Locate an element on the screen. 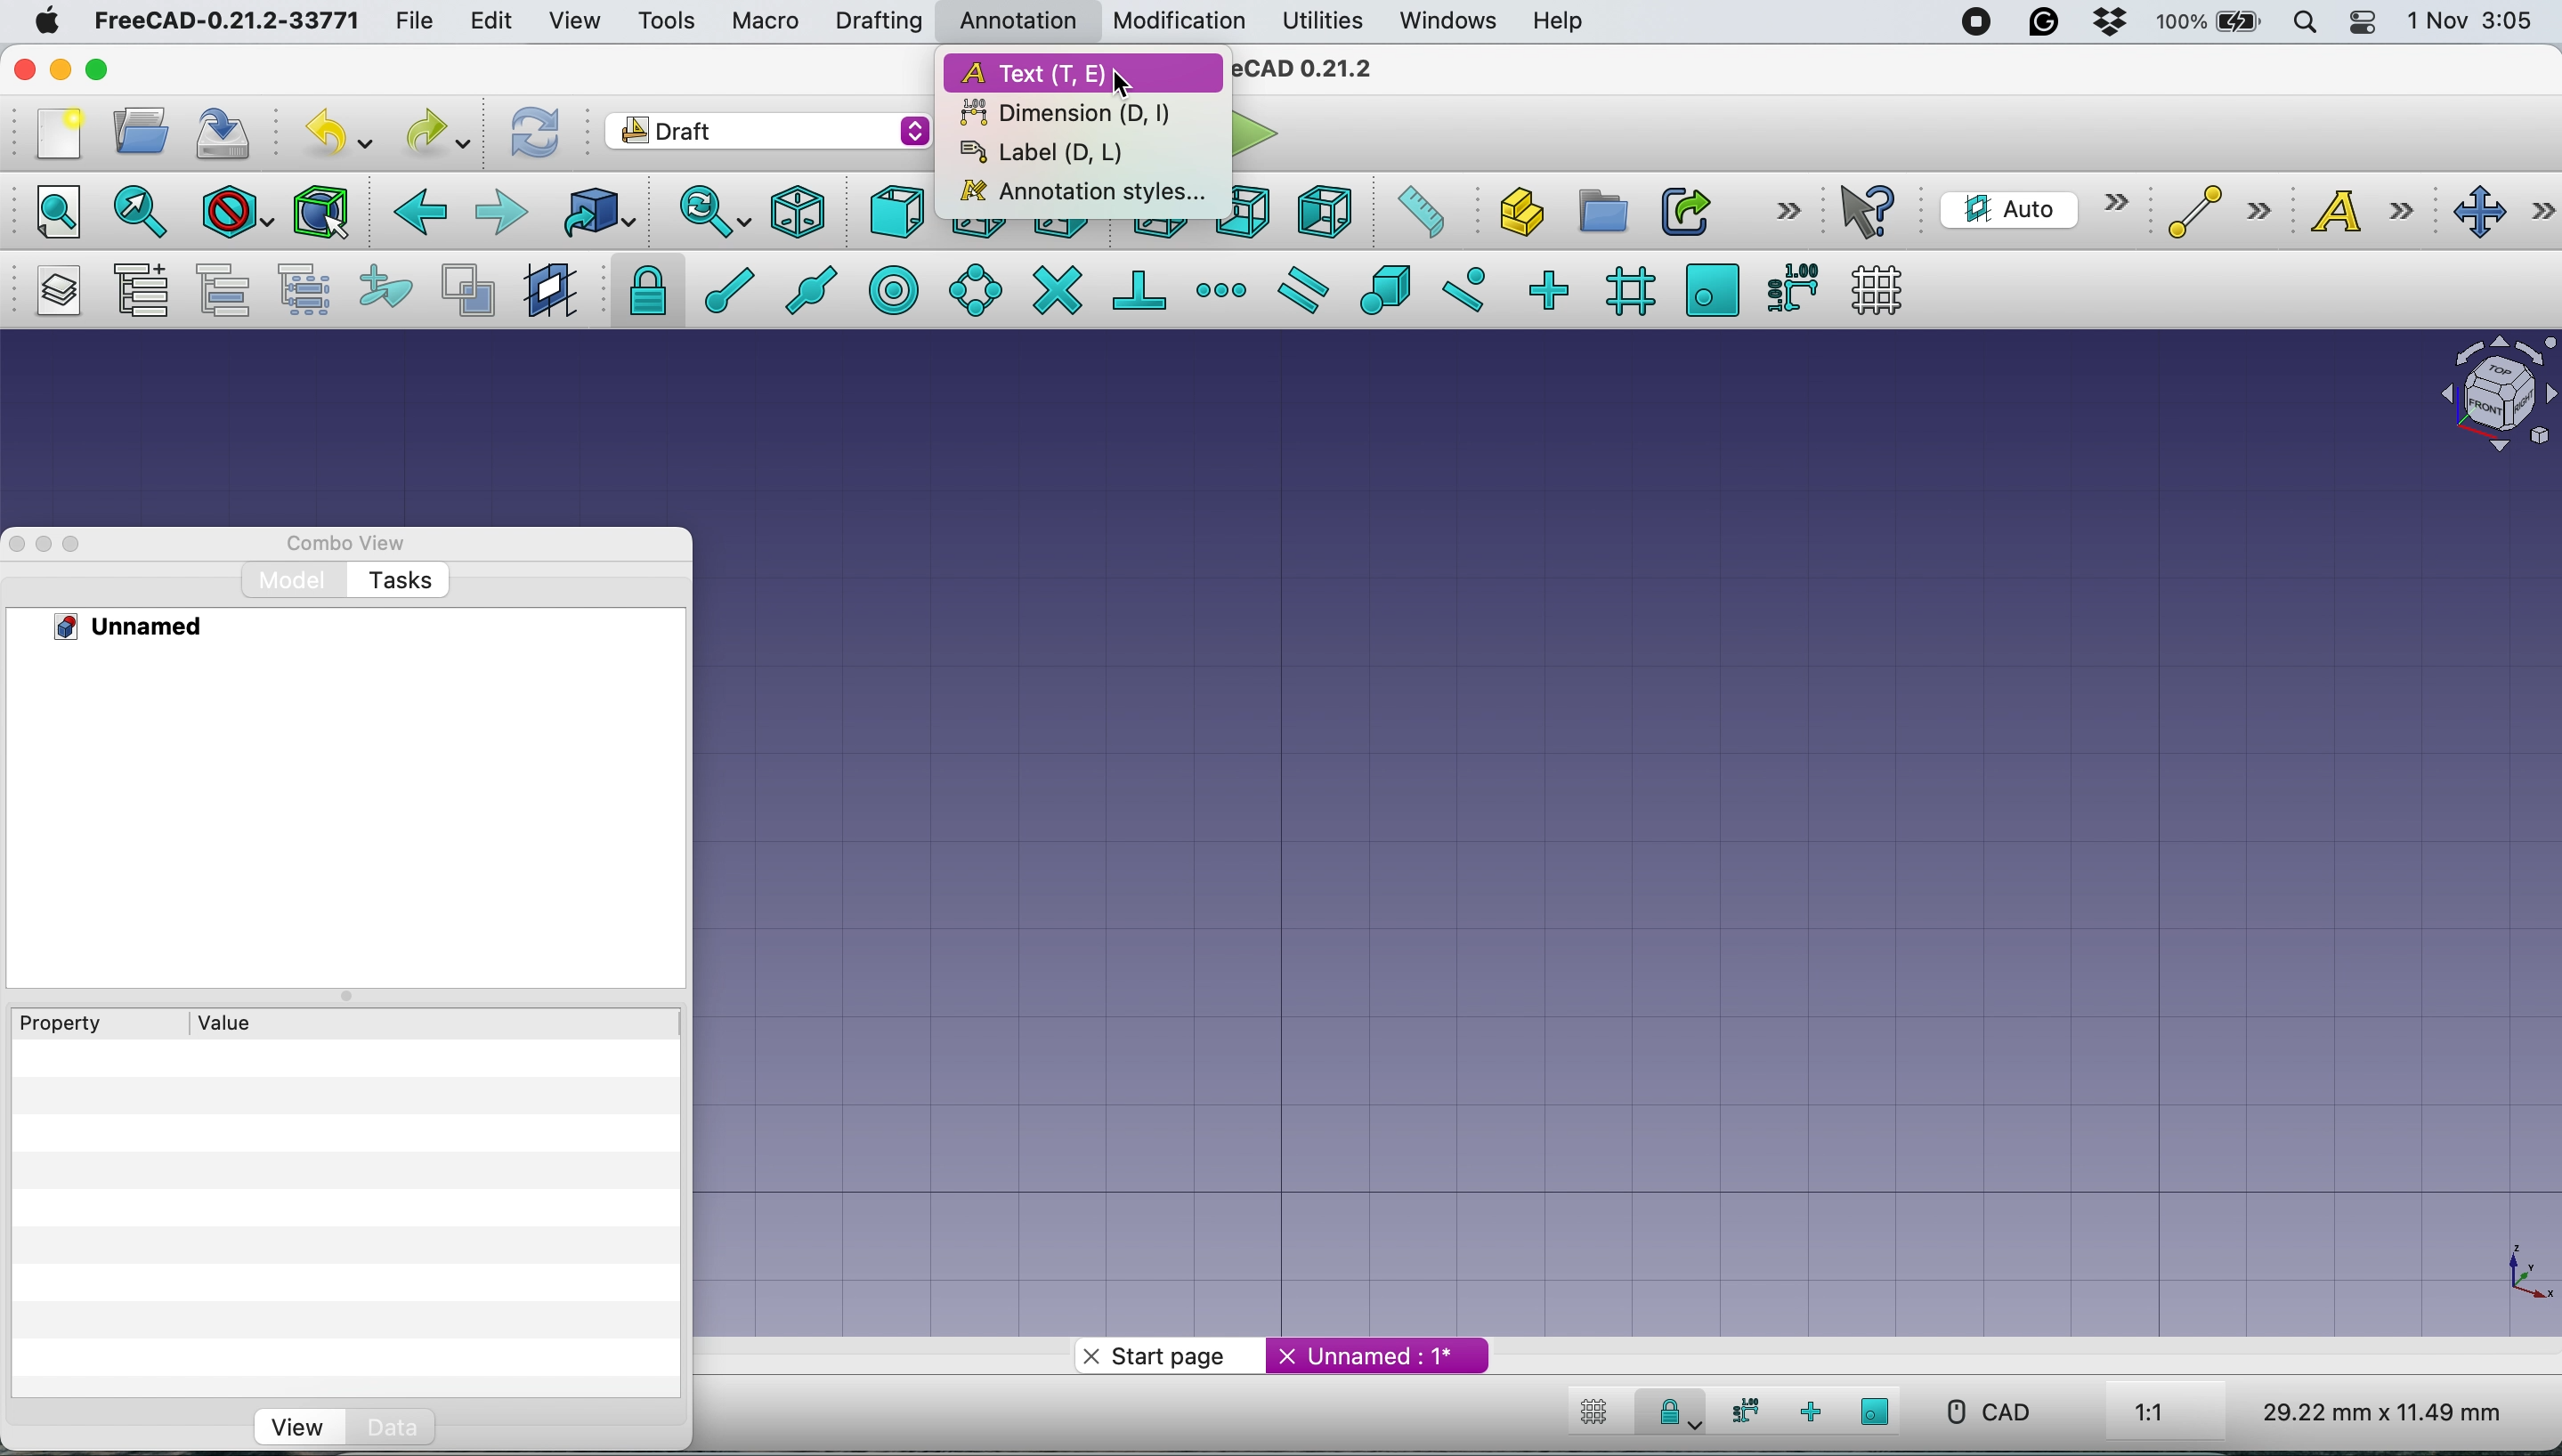 The height and width of the screenshot is (1456, 2562). save is located at coordinates (222, 129).